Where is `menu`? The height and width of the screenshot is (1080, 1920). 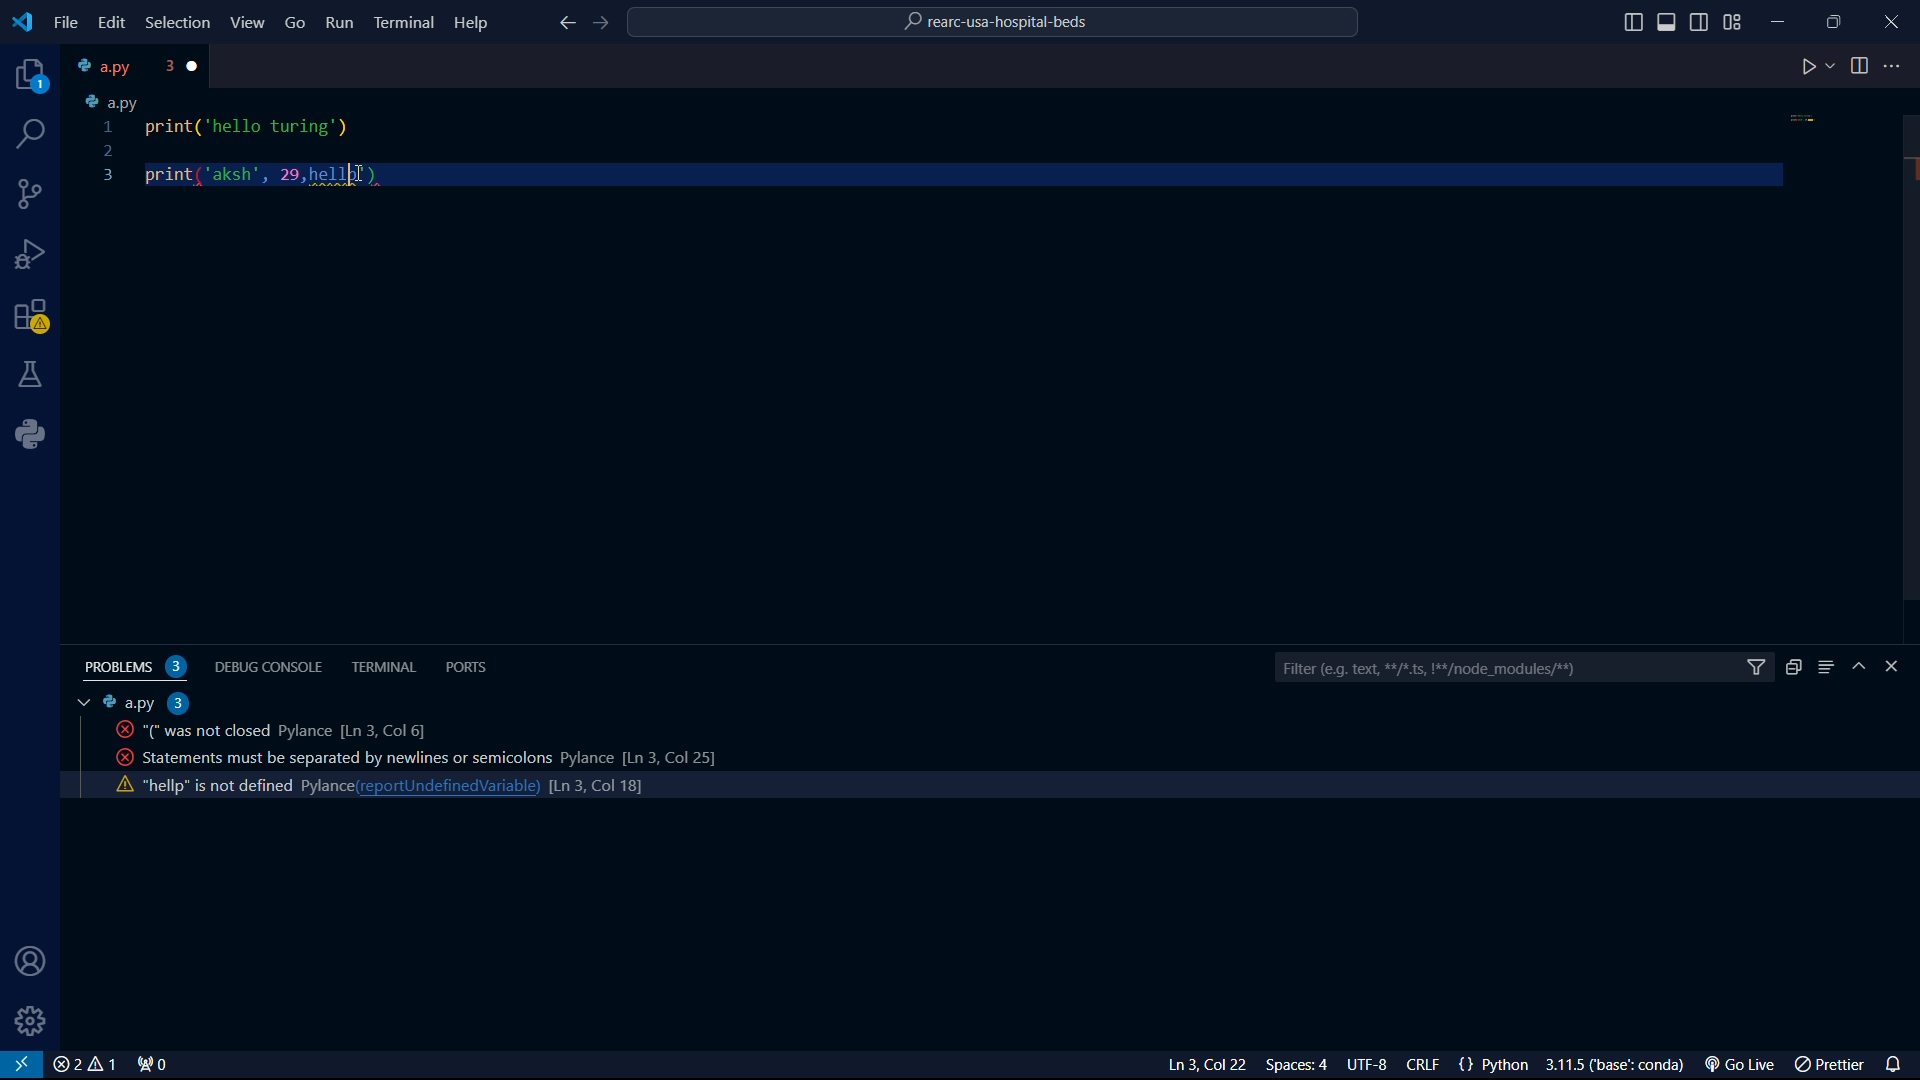 menu is located at coordinates (1826, 667).